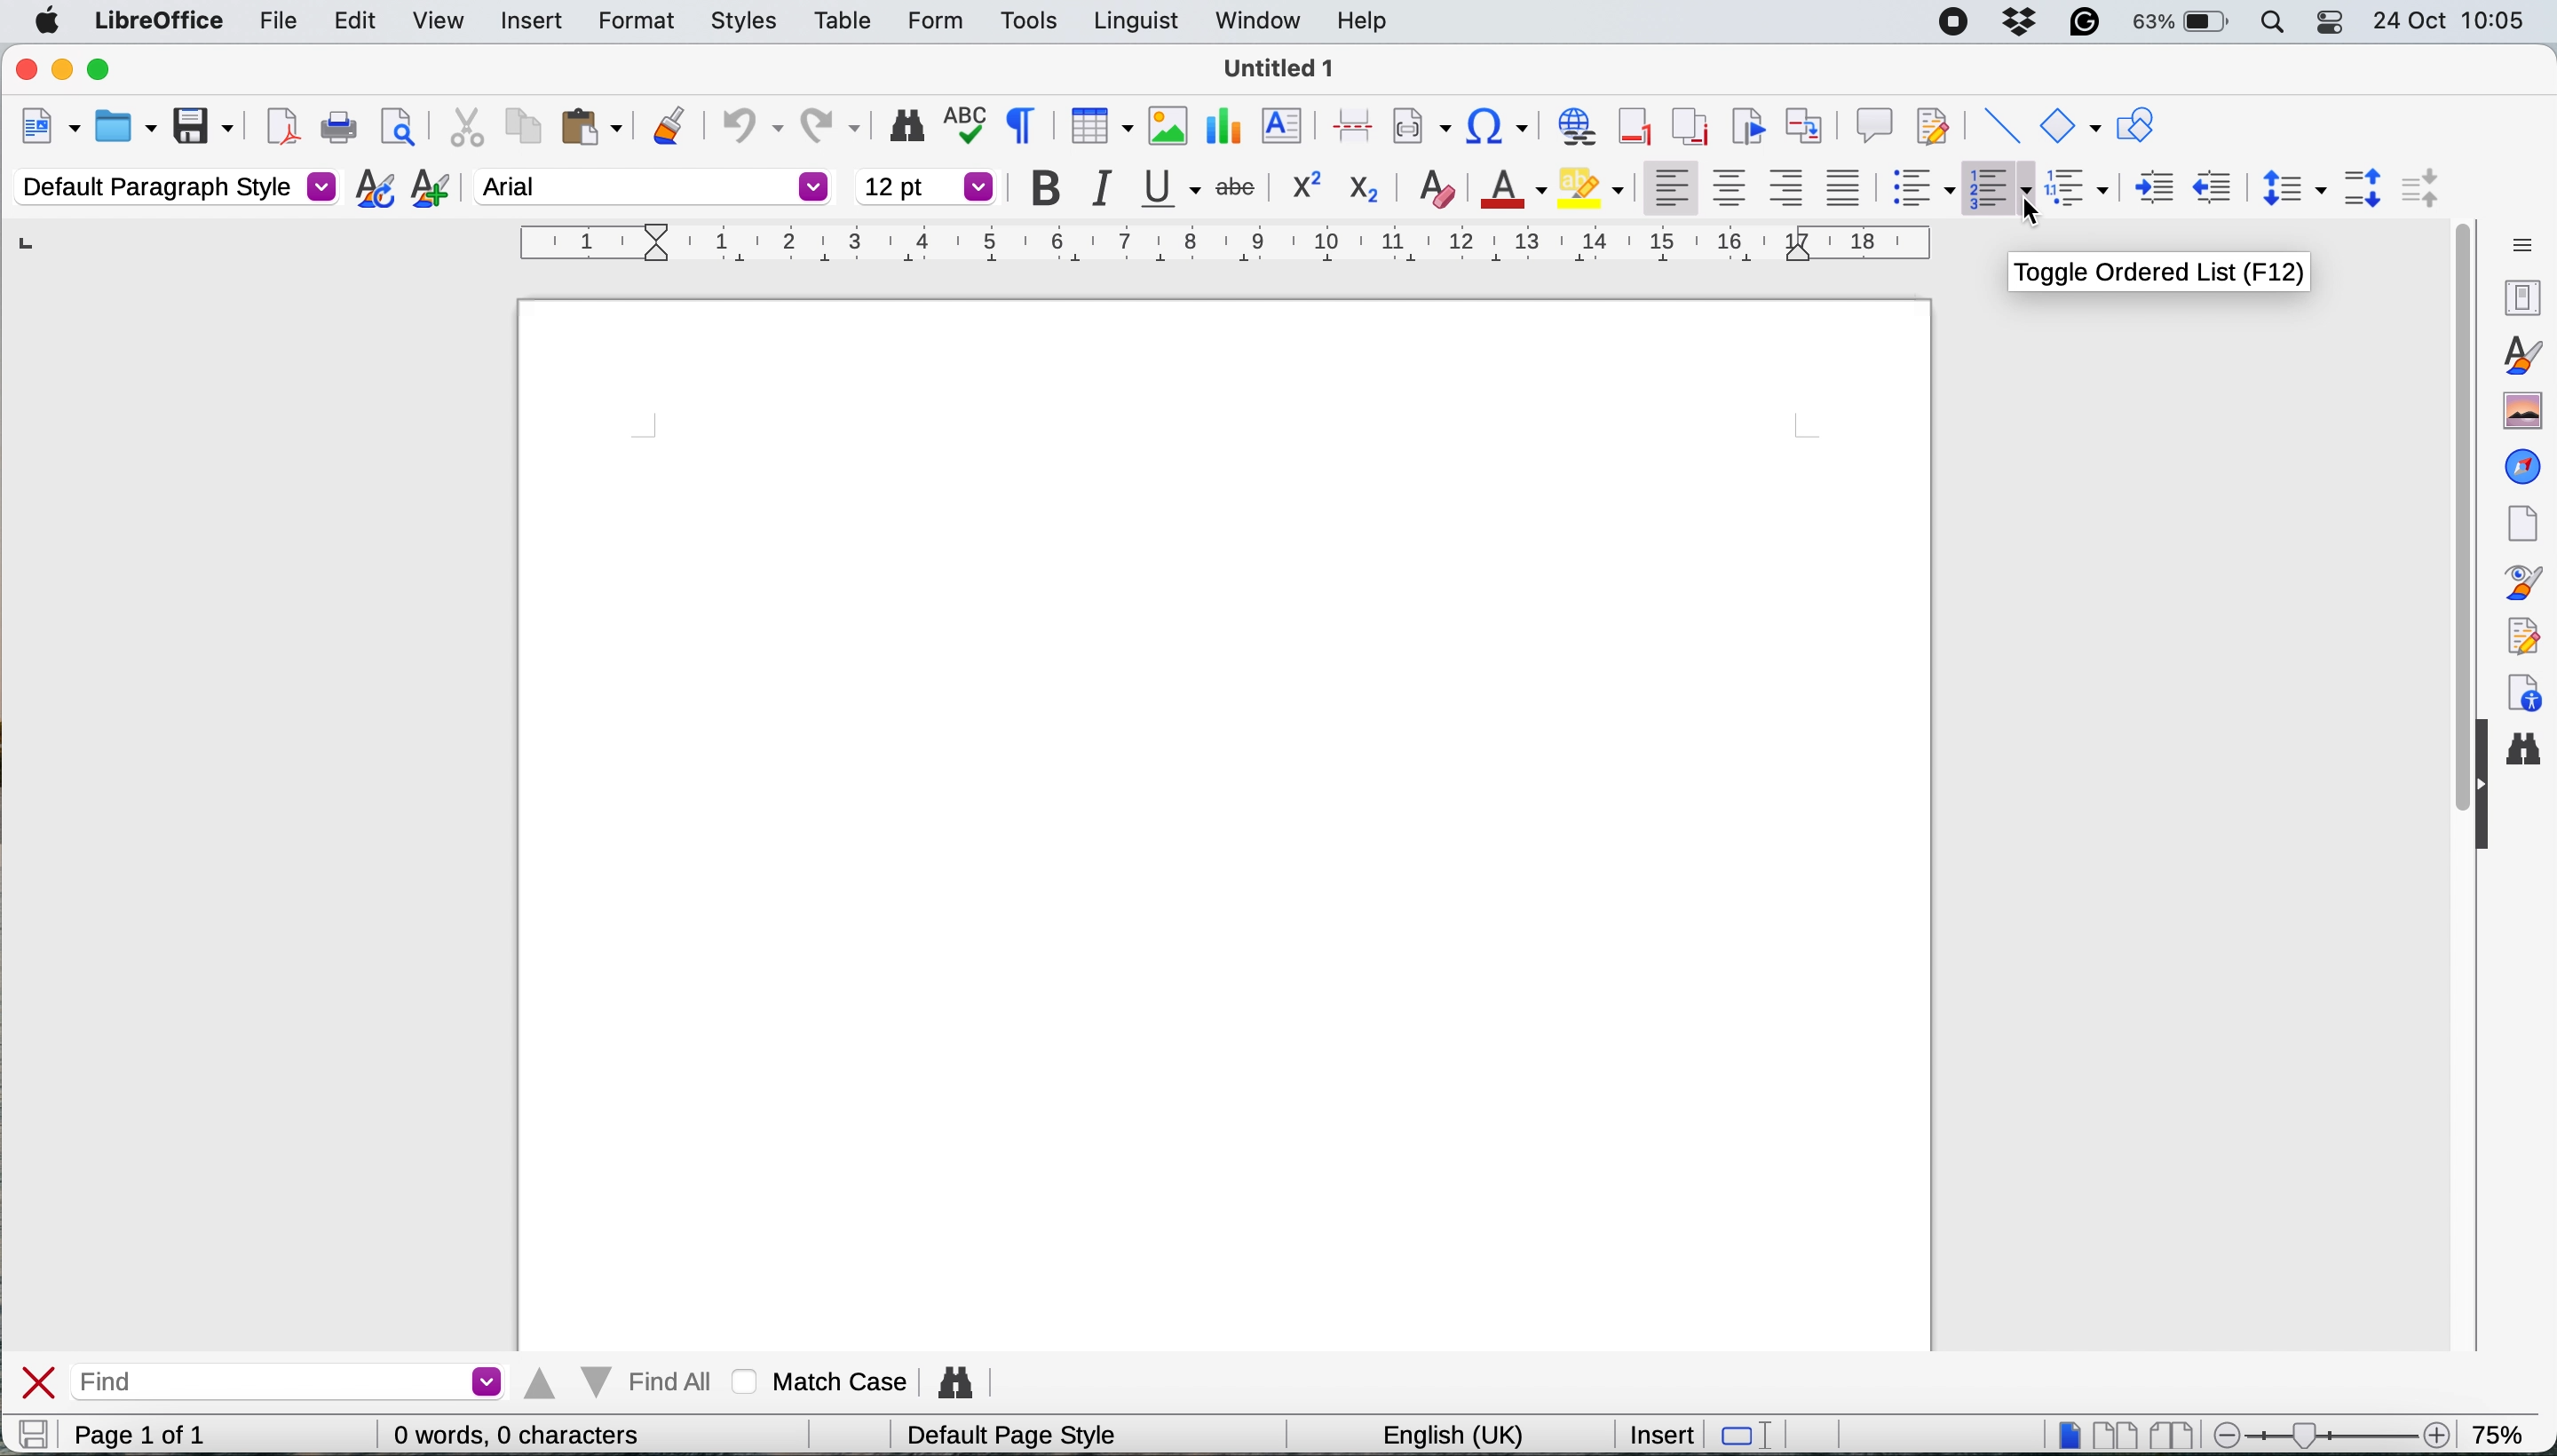 This screenshot has height=1456, width=2557. I want to click on gallery, so click(2519, 407).